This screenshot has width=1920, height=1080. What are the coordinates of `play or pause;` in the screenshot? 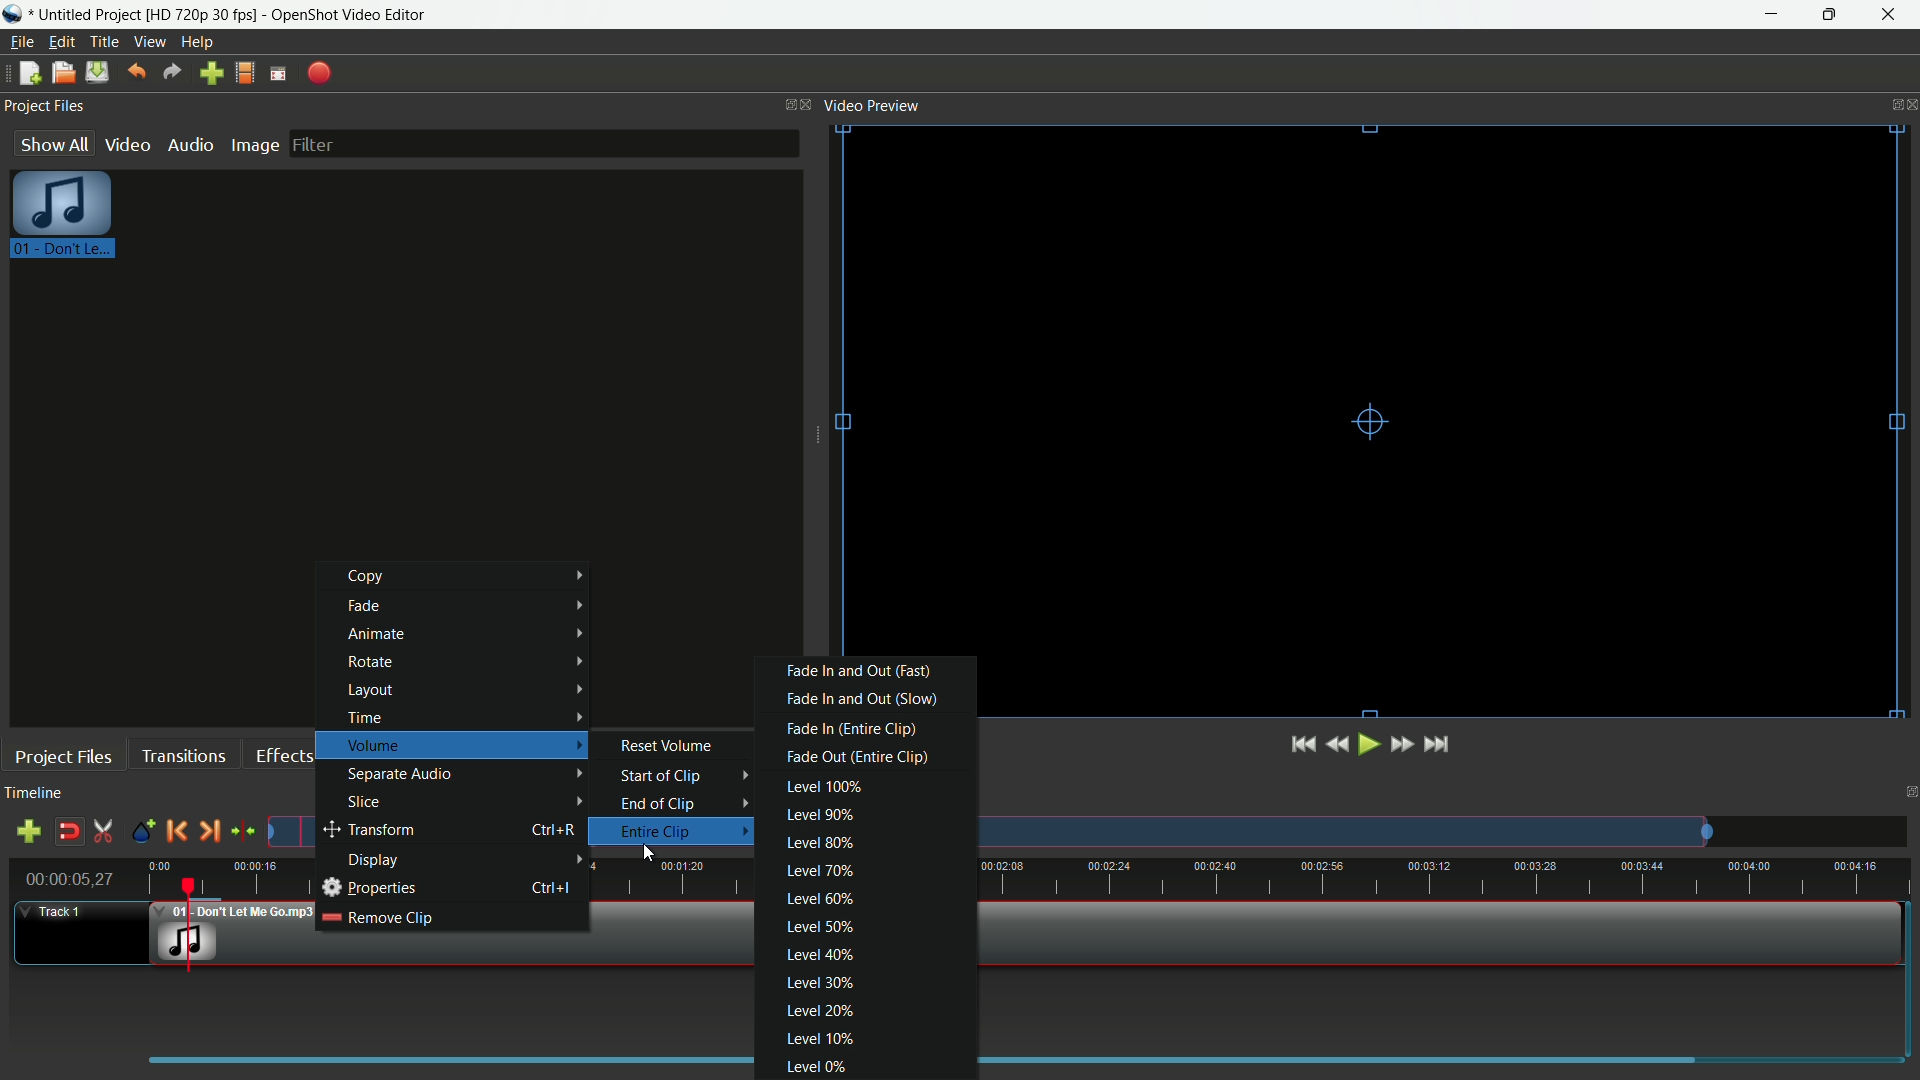 It's located at (1371, 745).